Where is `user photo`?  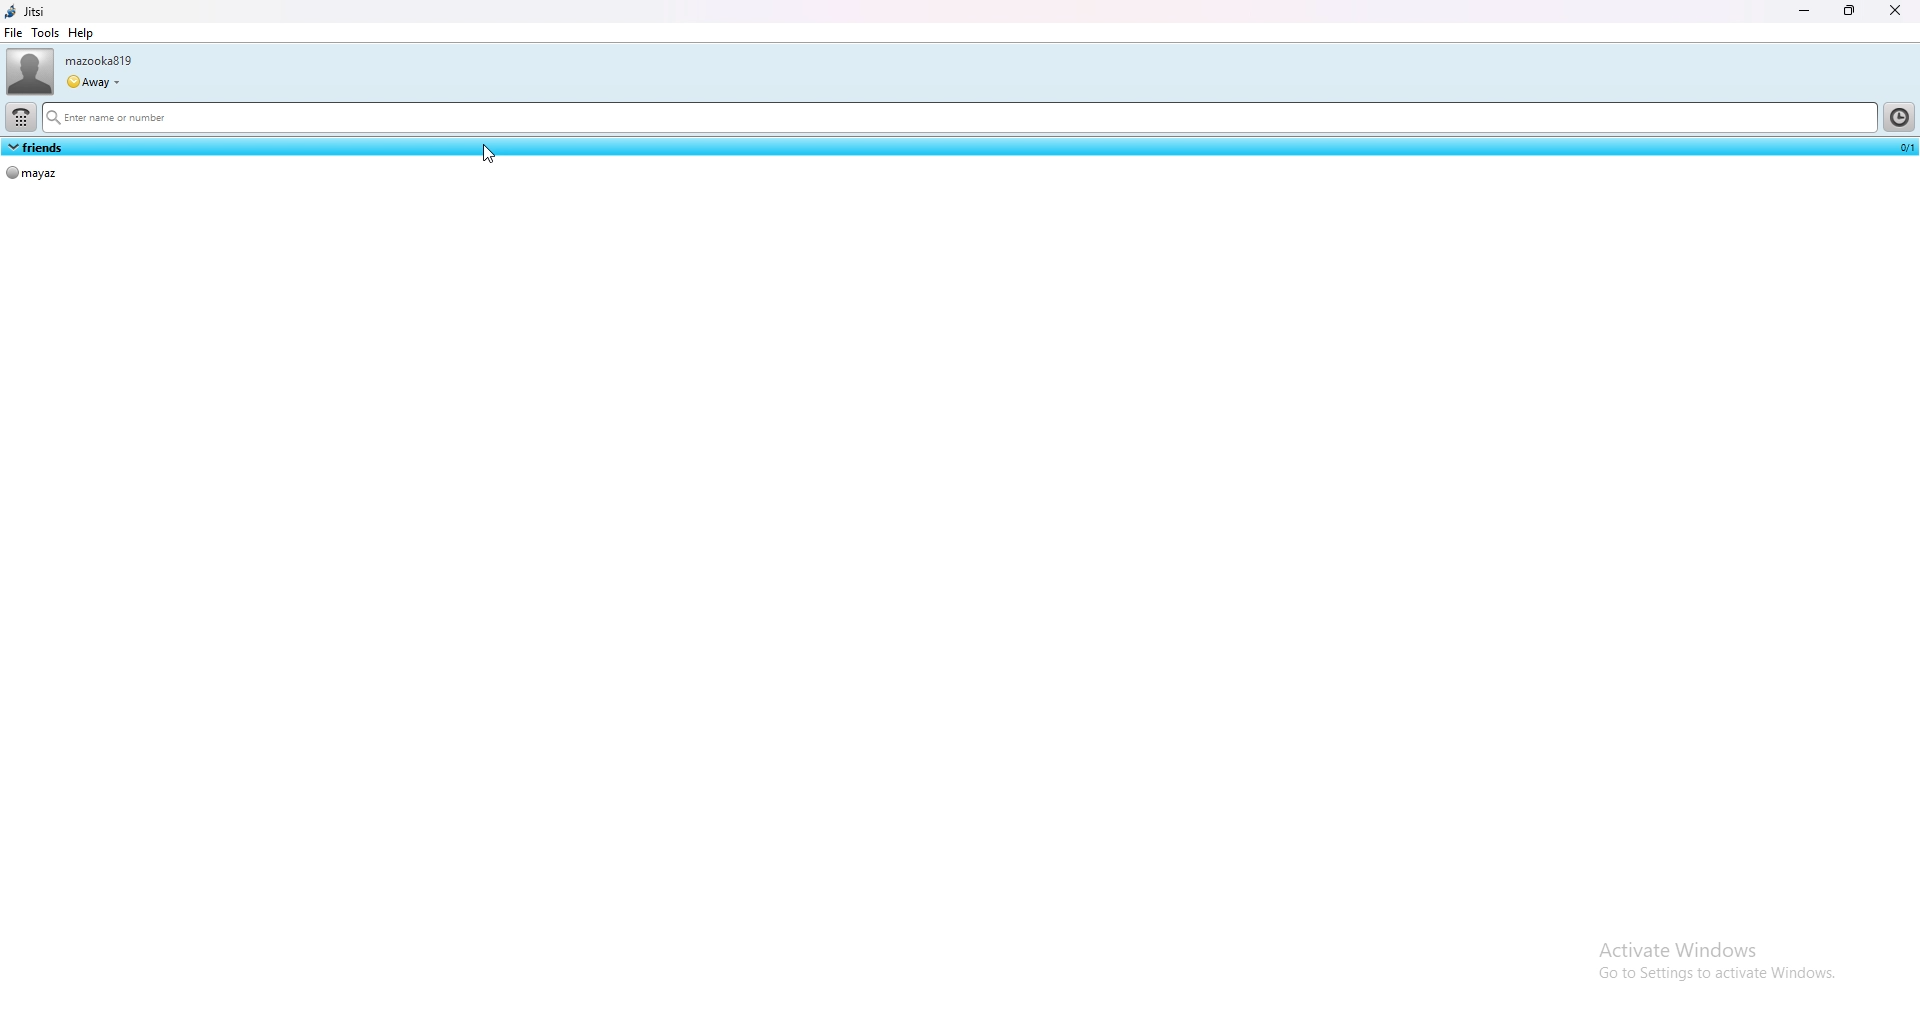 user photo is located at coordinates (30, 71).